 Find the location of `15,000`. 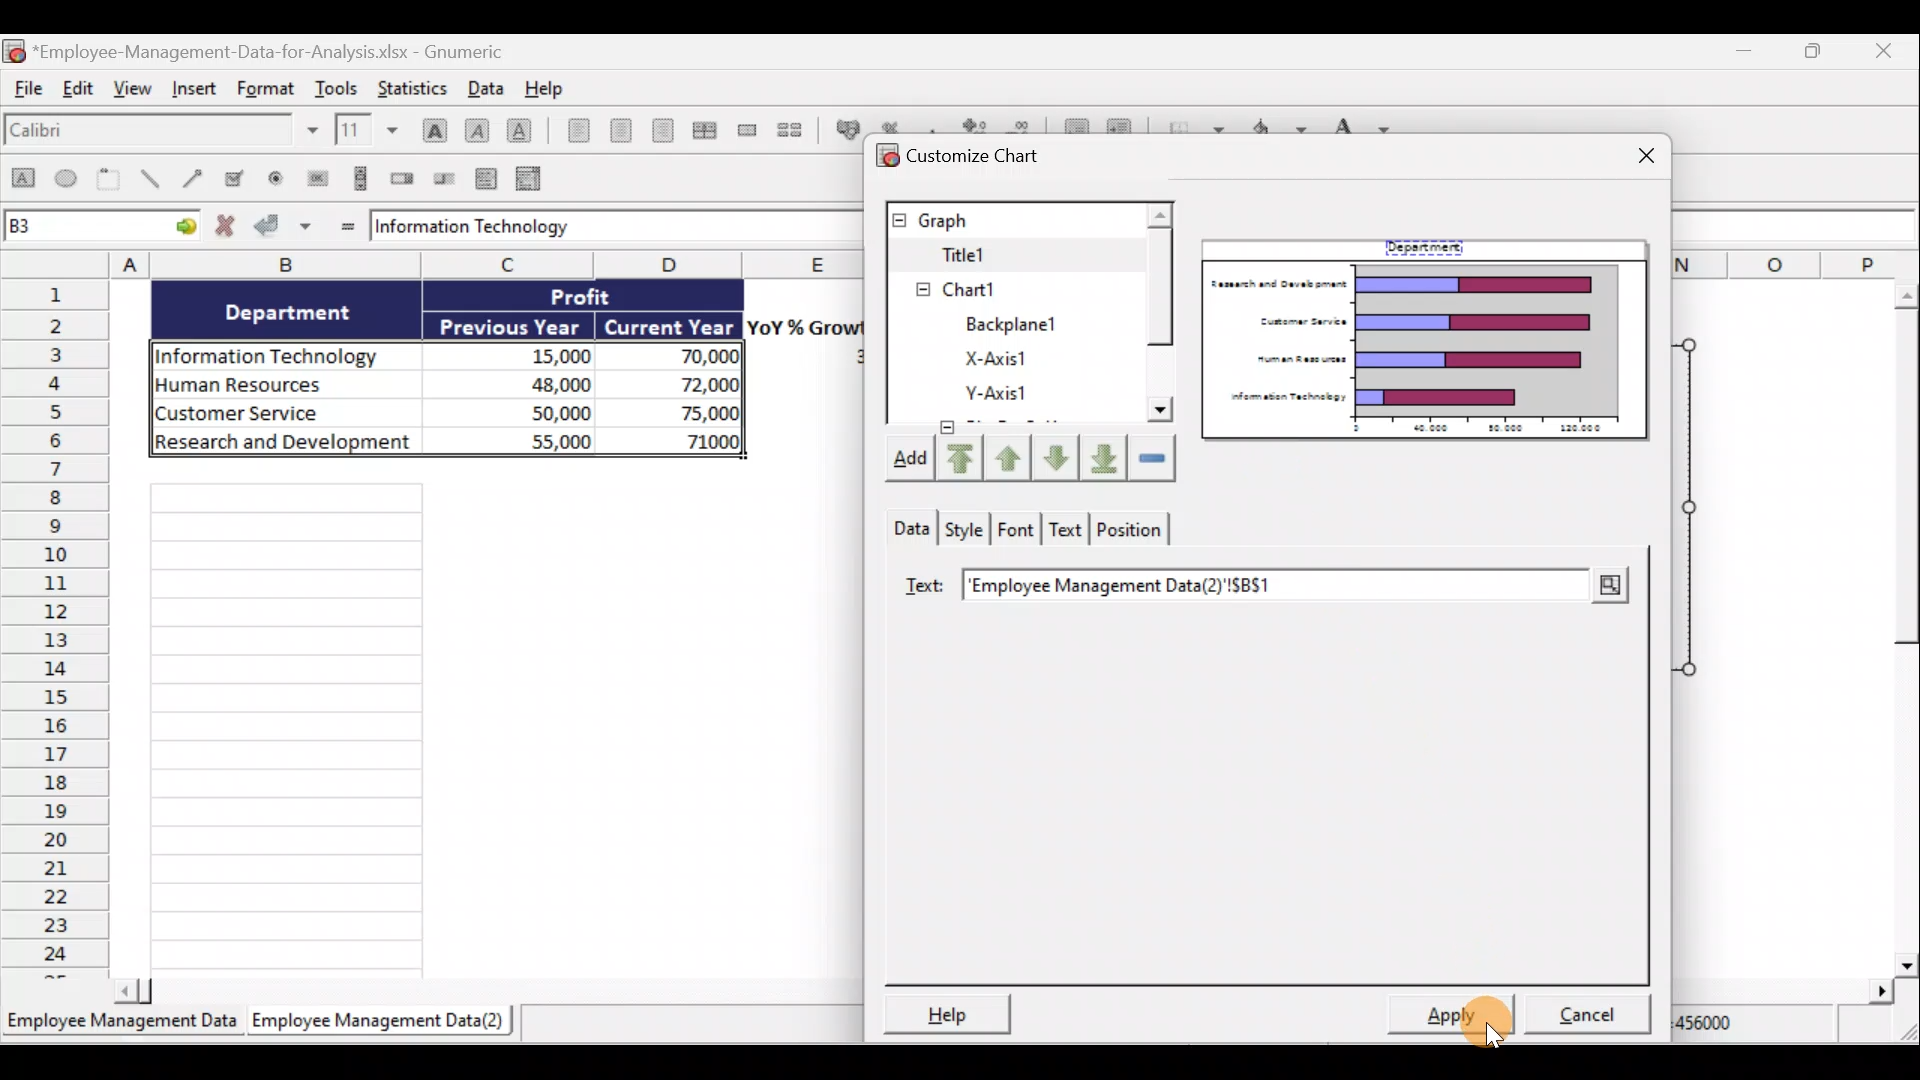

15,000 is located at coordinates (544, 353).